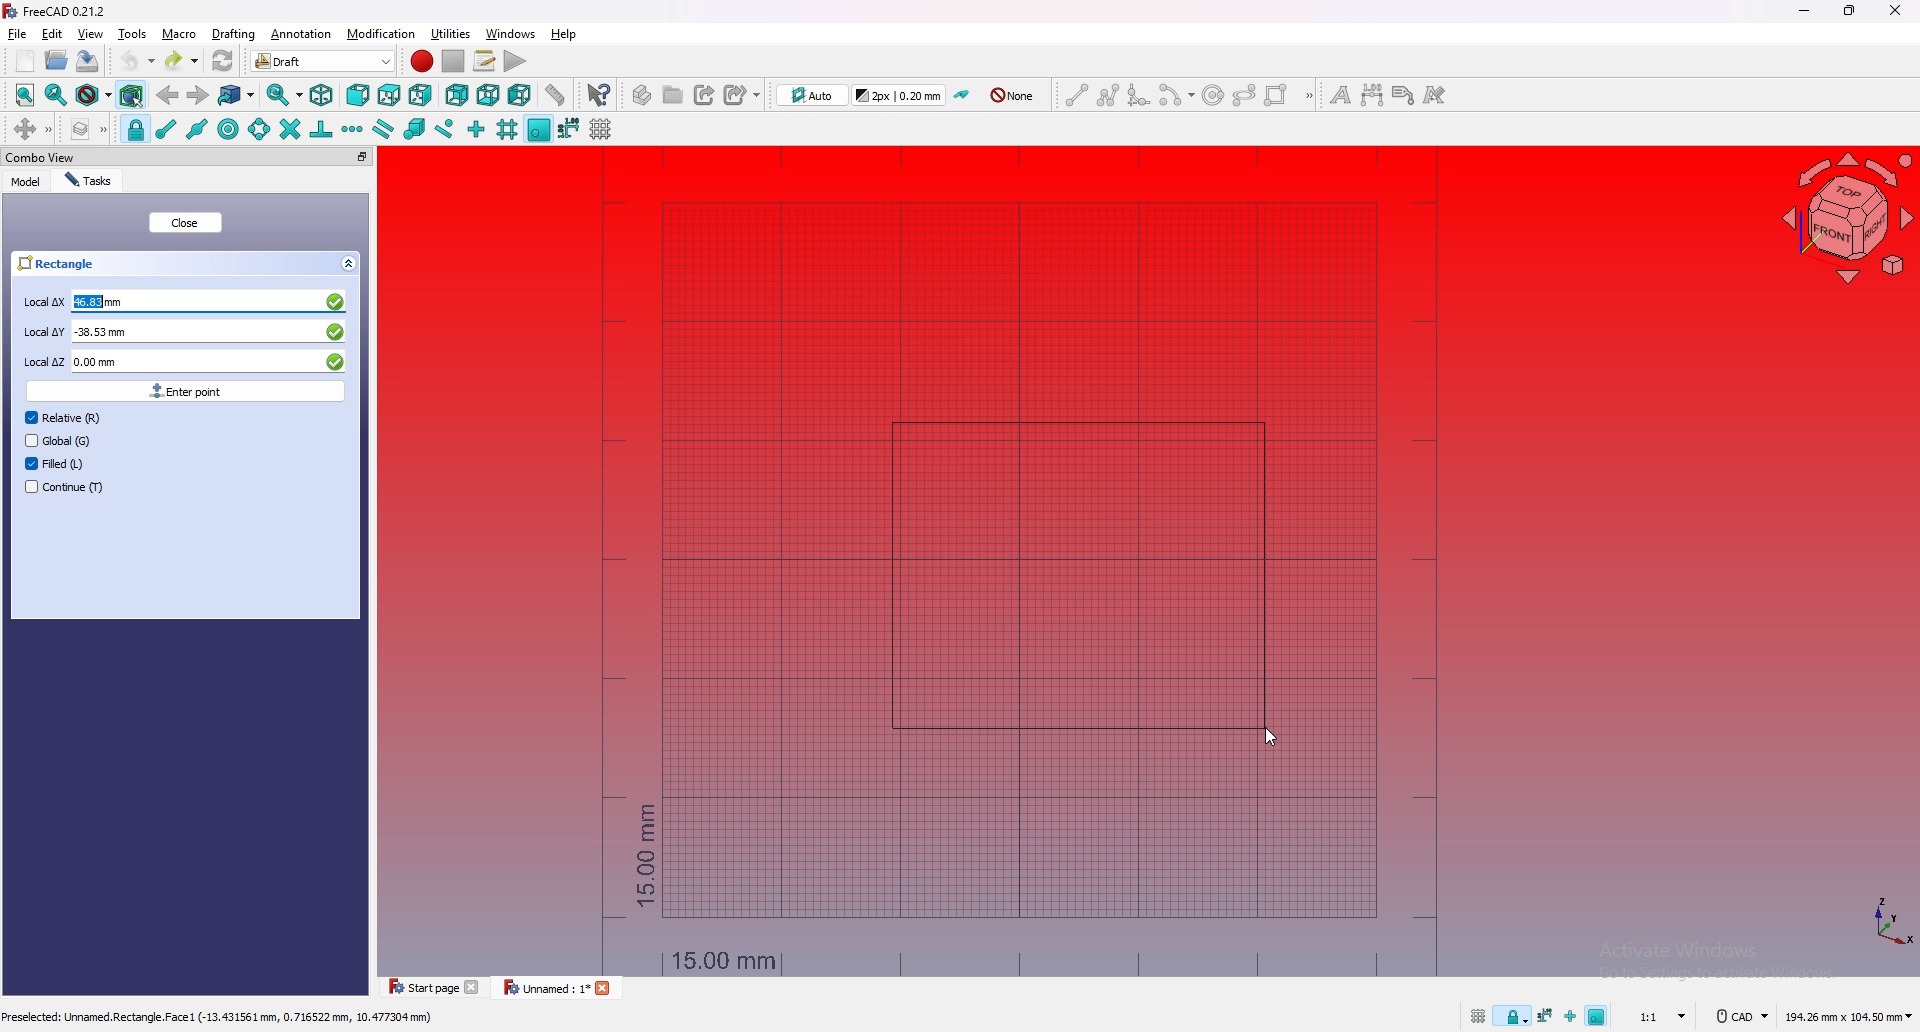 Image resolution: width=1920 pixels, height=1032 pixels. I want to click on stop debugging, so click(453, 61).